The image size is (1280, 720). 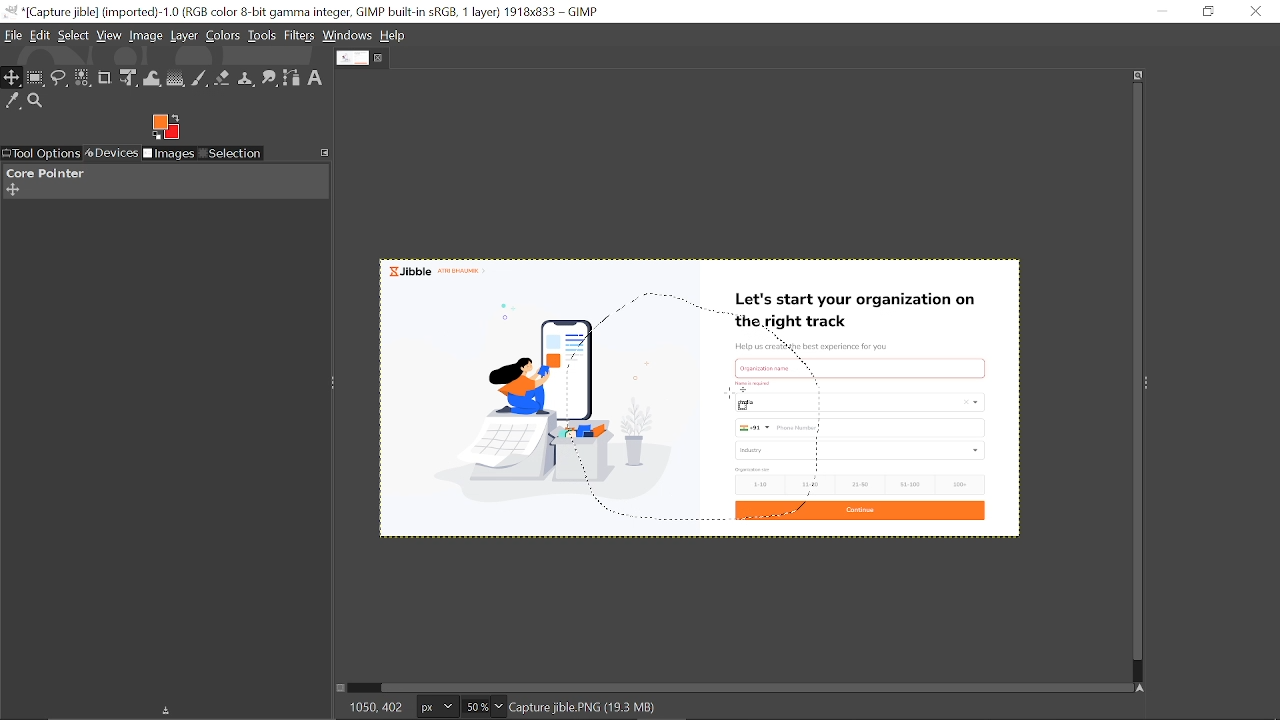 I want to click on Zoom options, so click(x=497, y=707).